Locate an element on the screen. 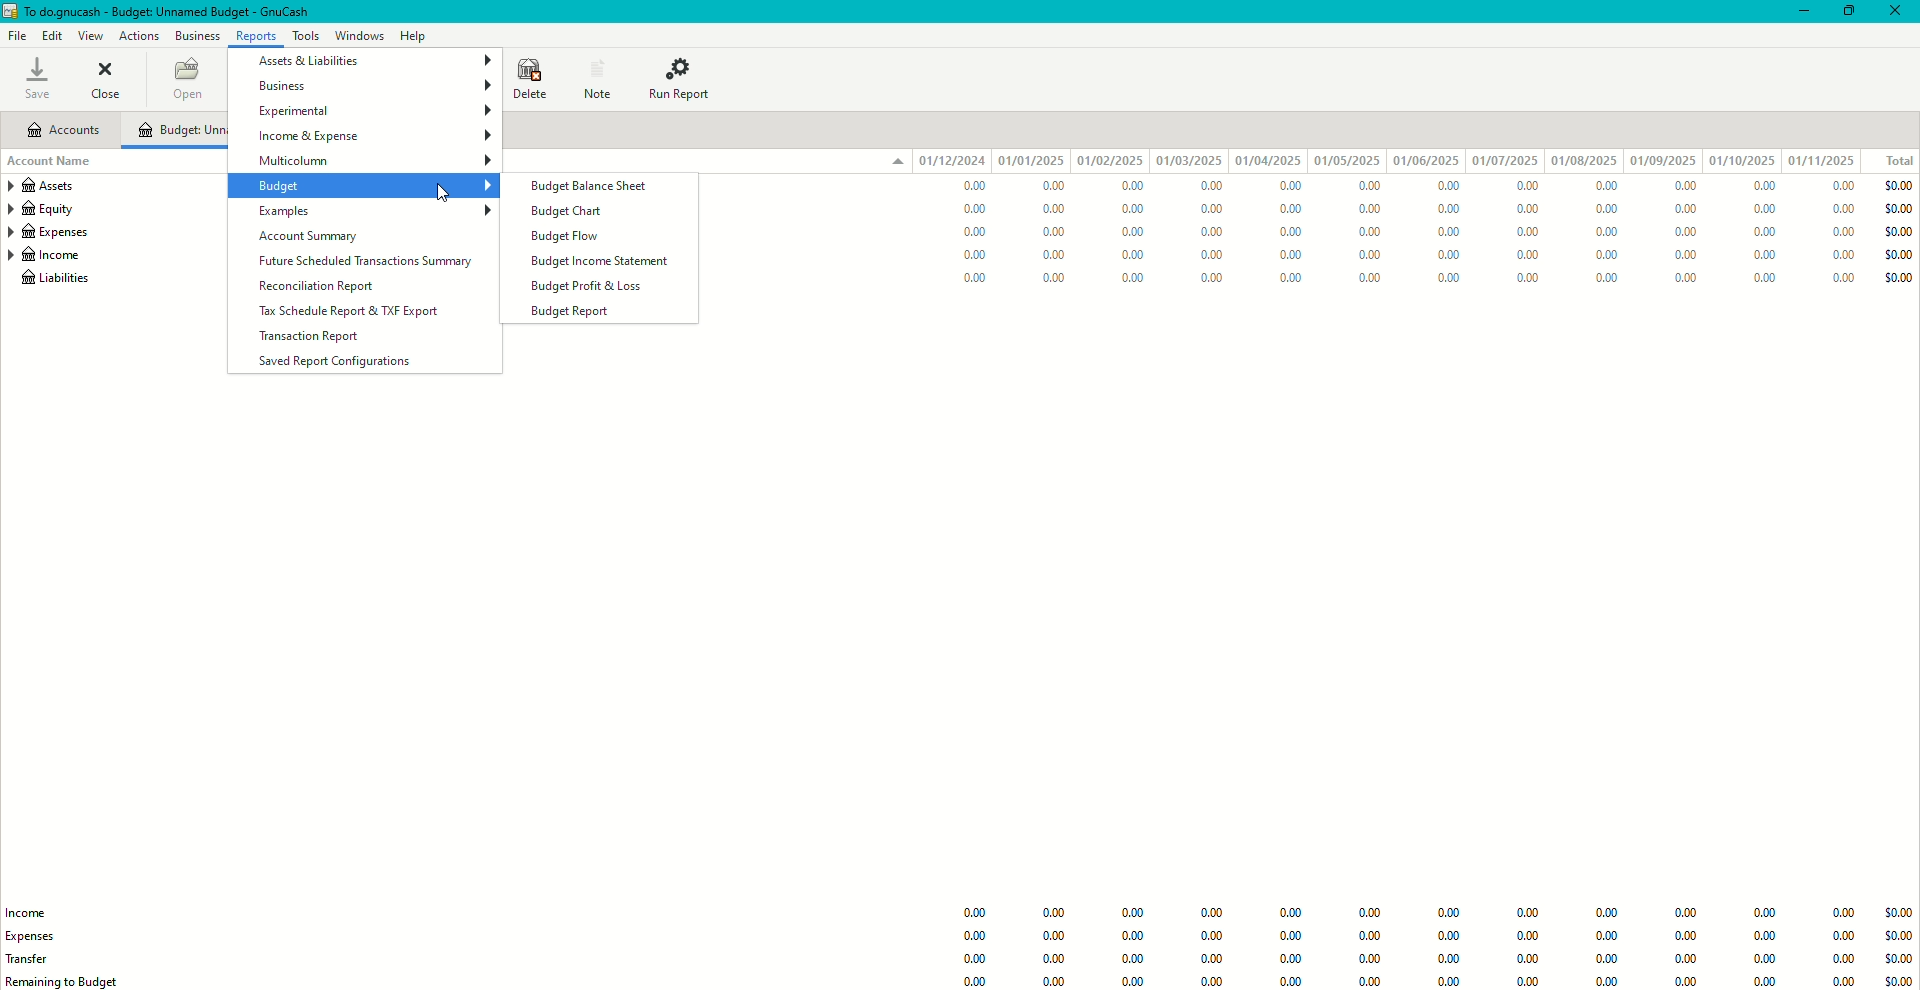  Experimental is located at coordinates (372, 111).